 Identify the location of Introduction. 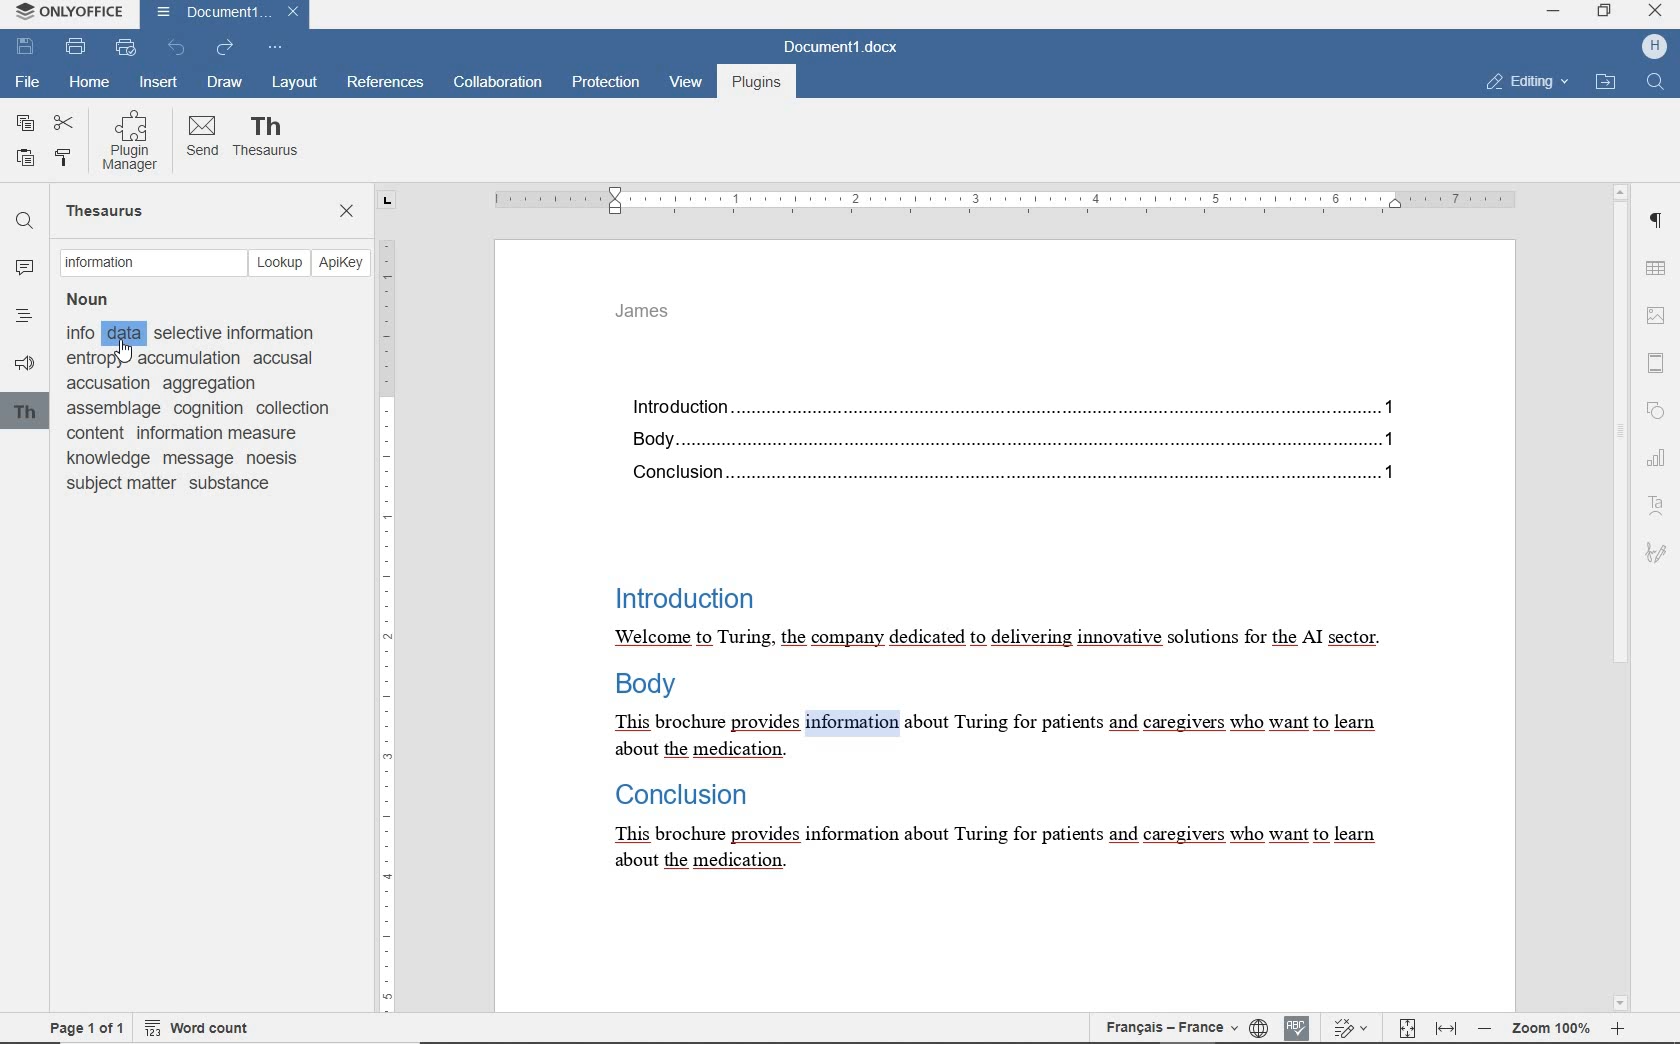
(677, 597).